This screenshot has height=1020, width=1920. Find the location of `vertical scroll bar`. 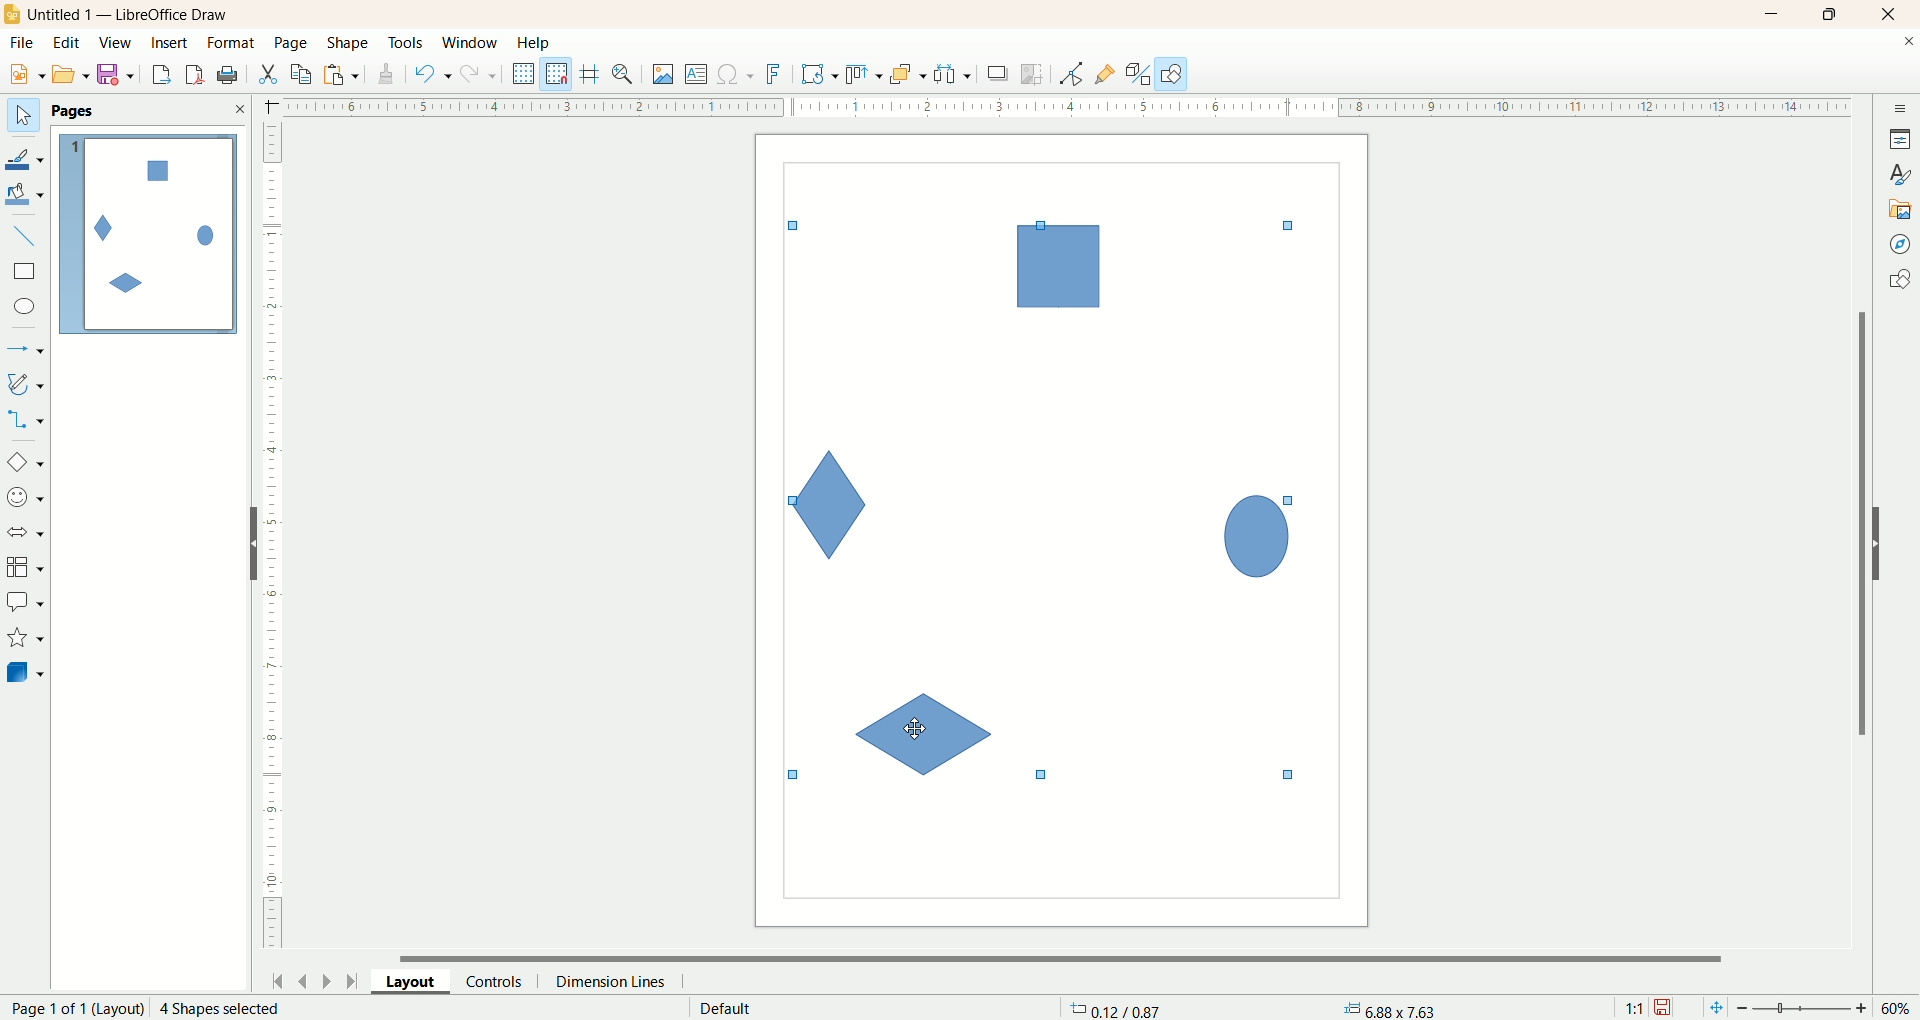

vertical scroll bar is located at coordinates (1858, 523).